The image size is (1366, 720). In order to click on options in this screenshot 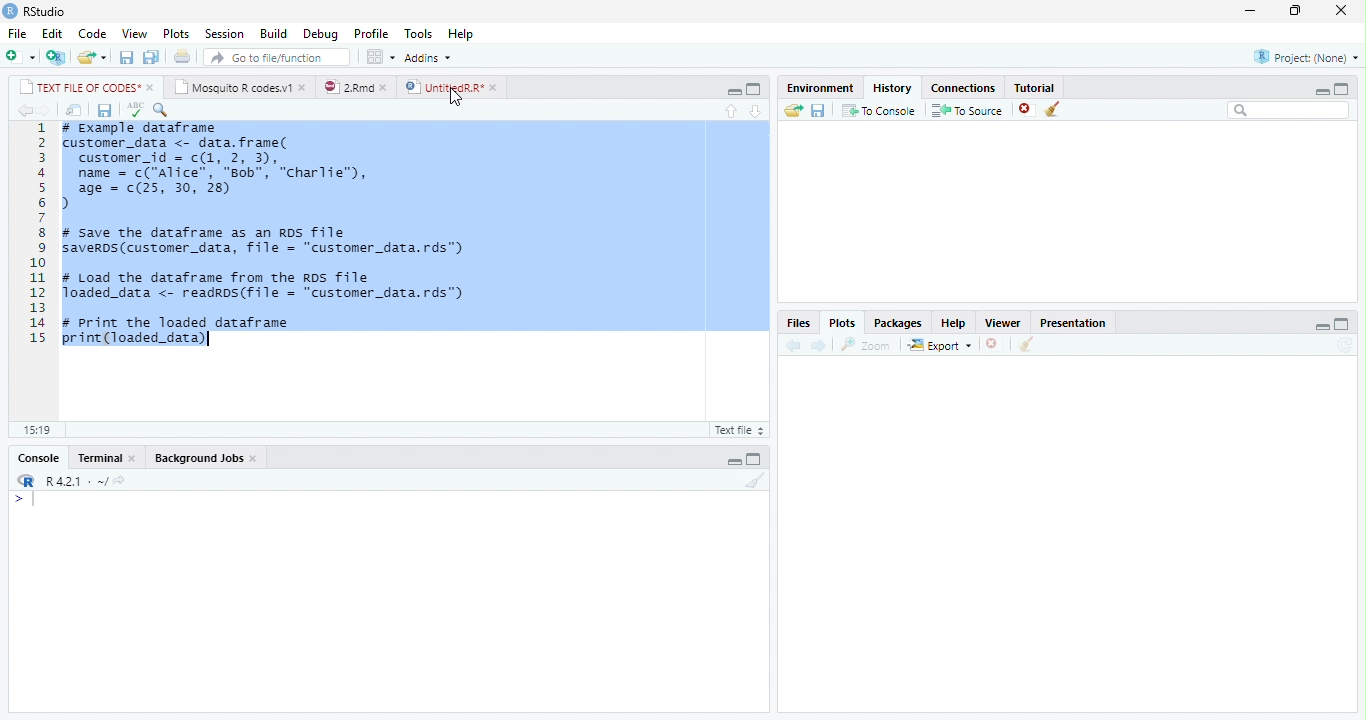, I will do `click(380, 57)`.